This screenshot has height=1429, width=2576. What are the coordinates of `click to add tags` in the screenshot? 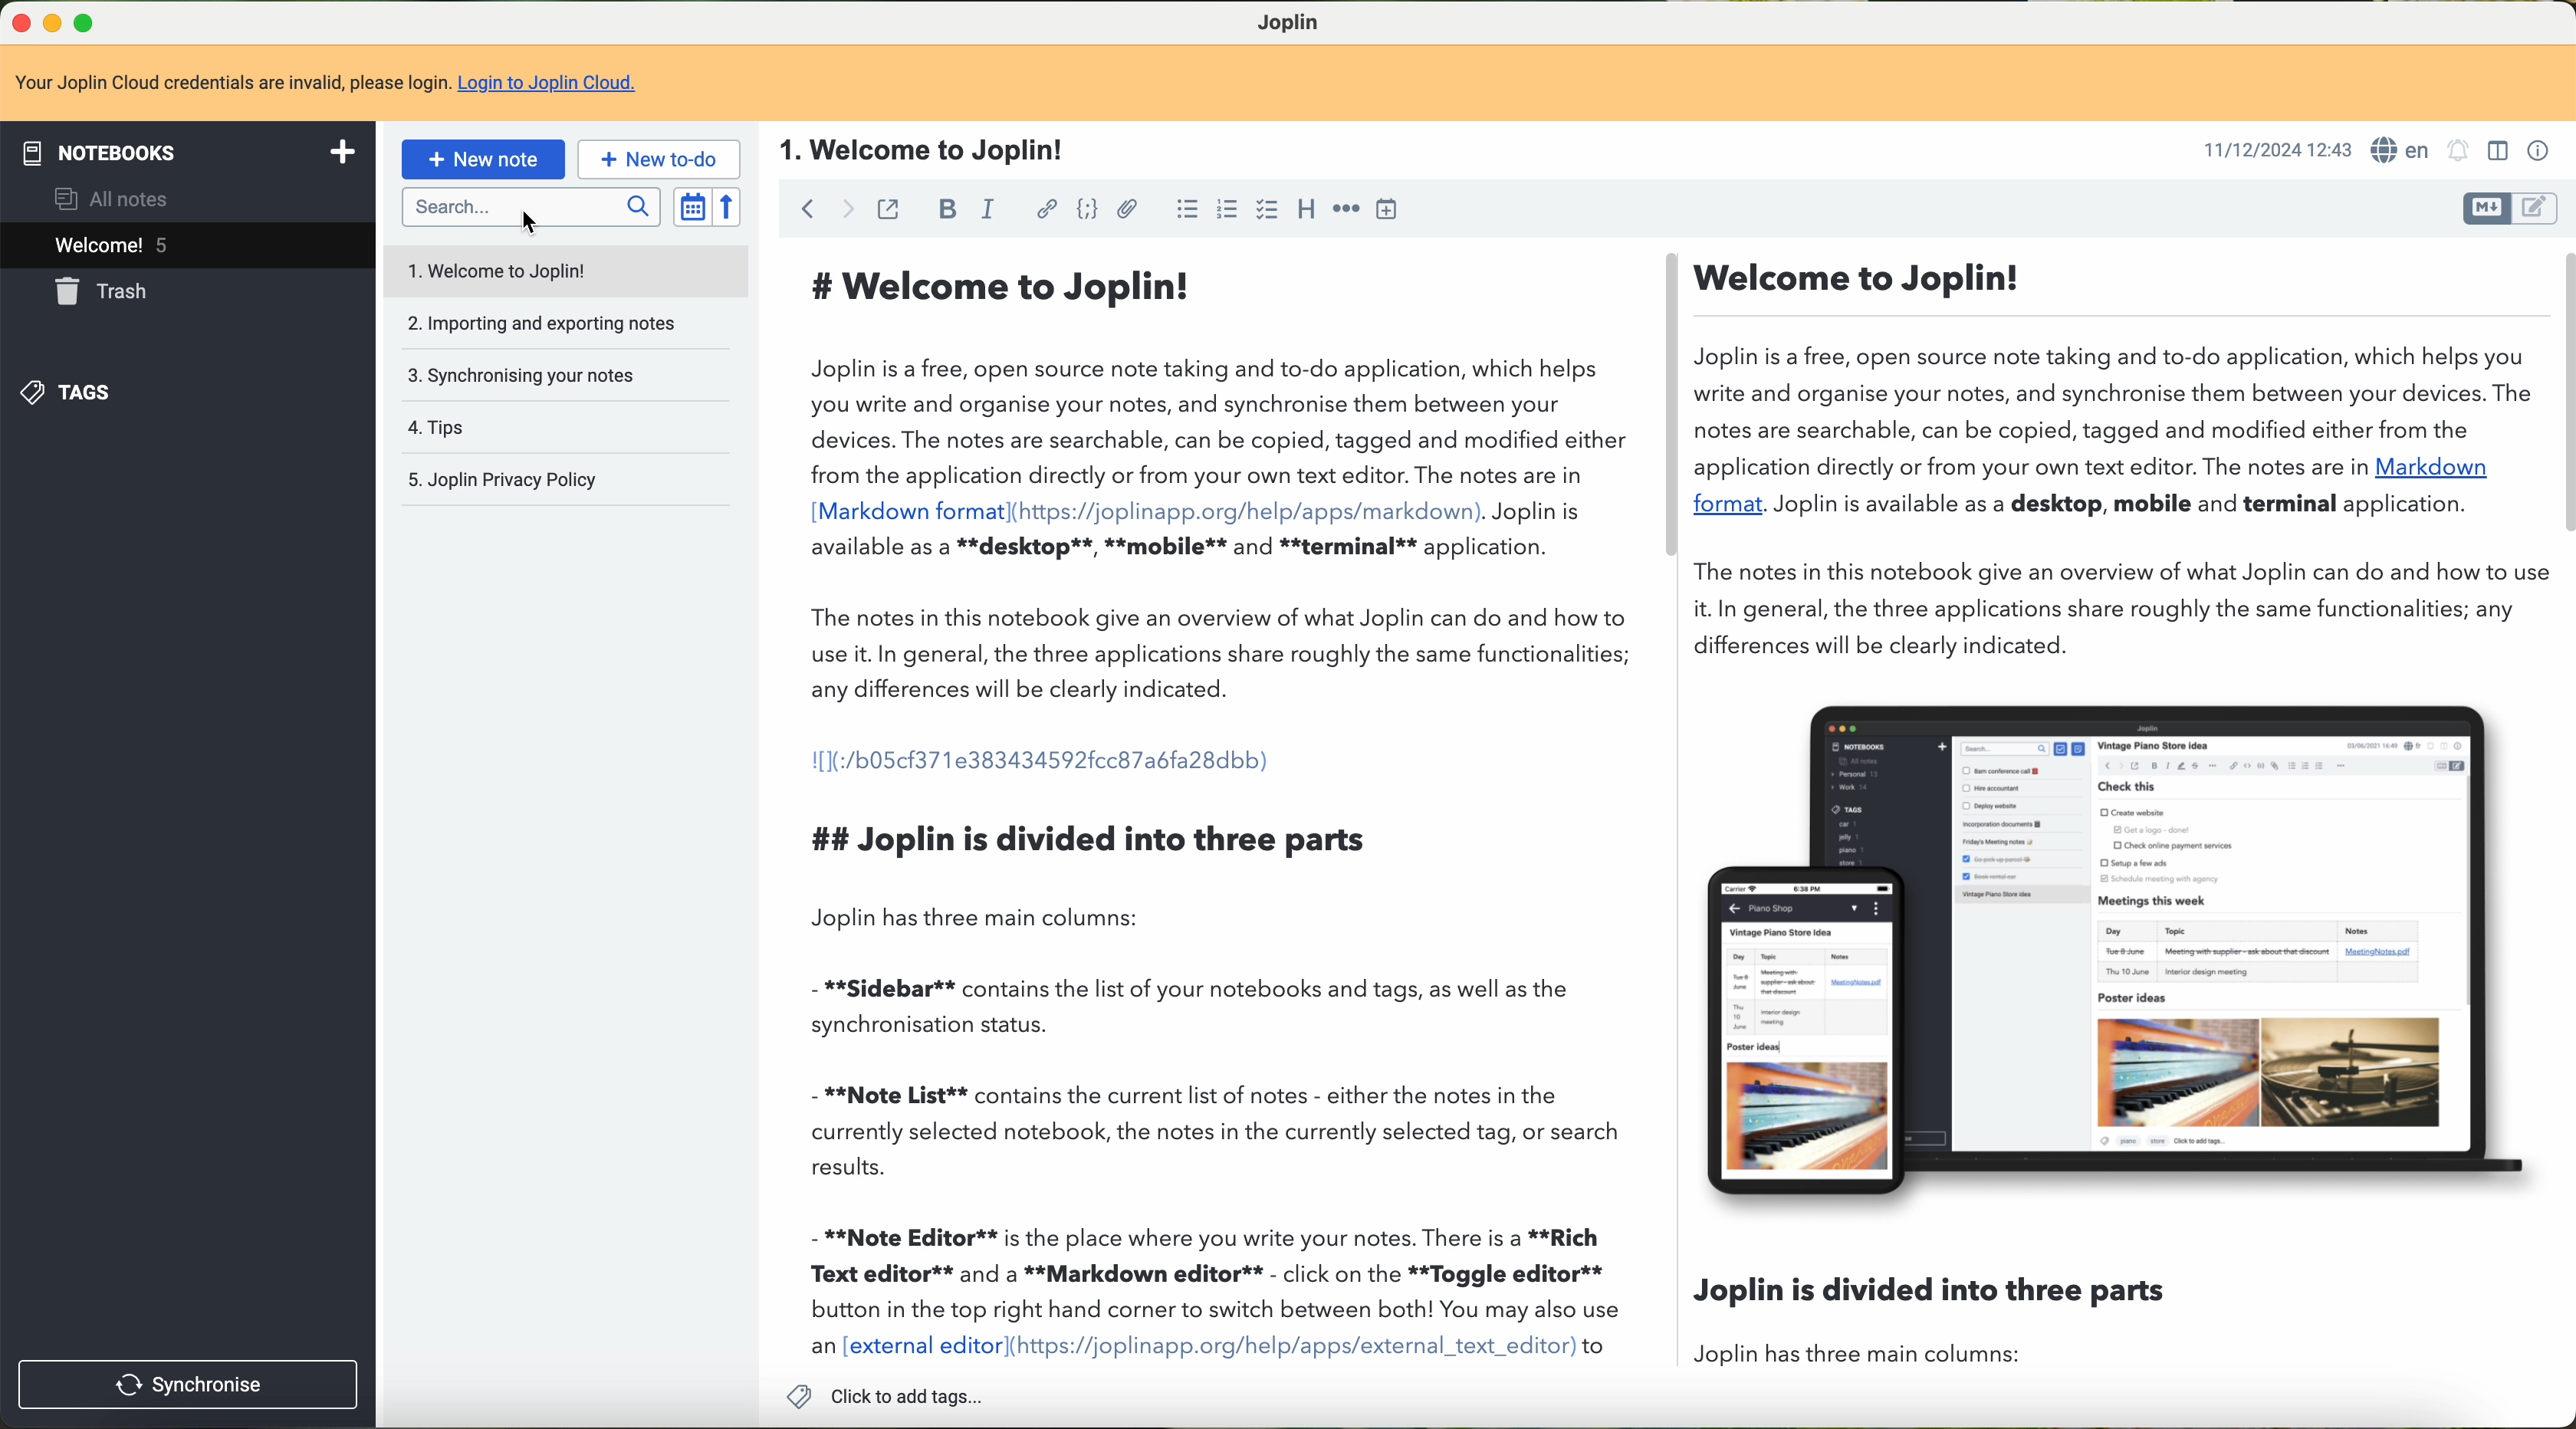 It's located at (892, 1394).